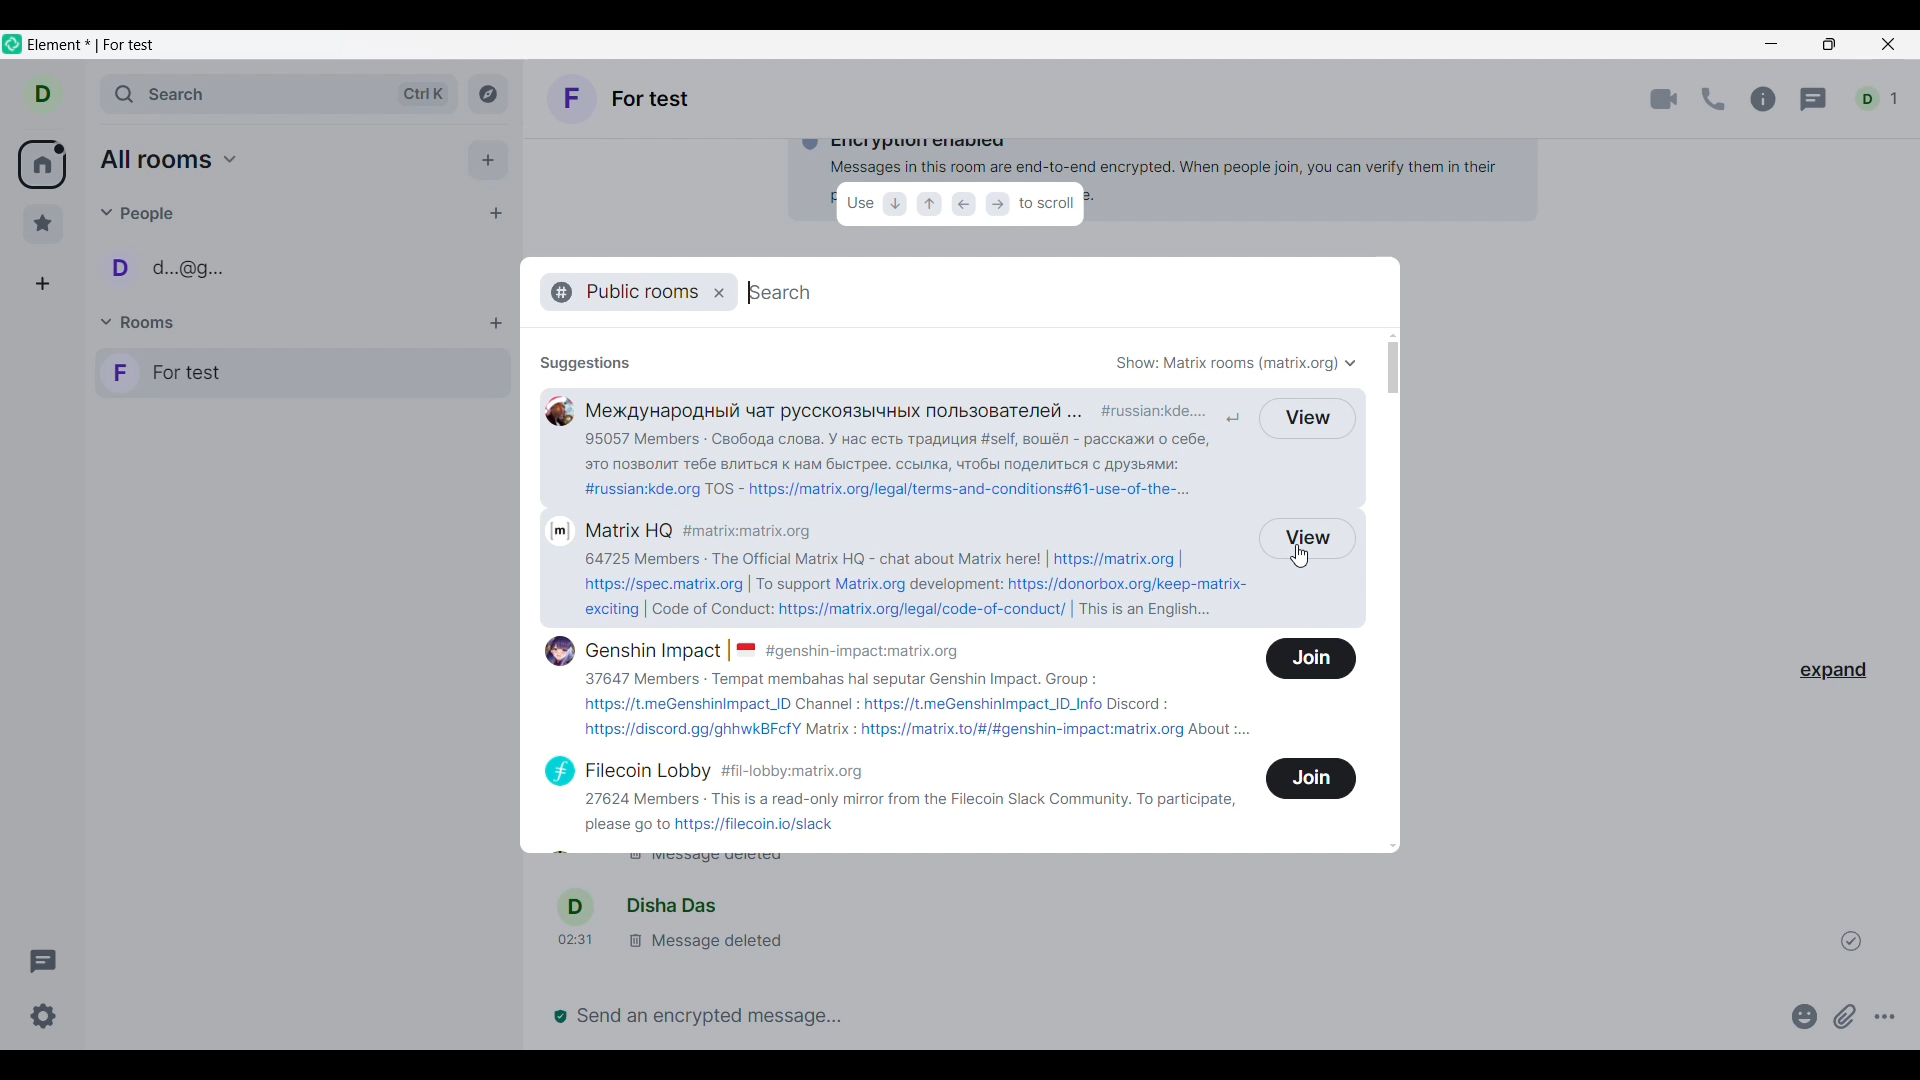 This screenshot has width=1920, height=1080. I want to click on 37647 Members • Tempat membahas hal seputar Genshin Impact. Group :, so click(854, 680).